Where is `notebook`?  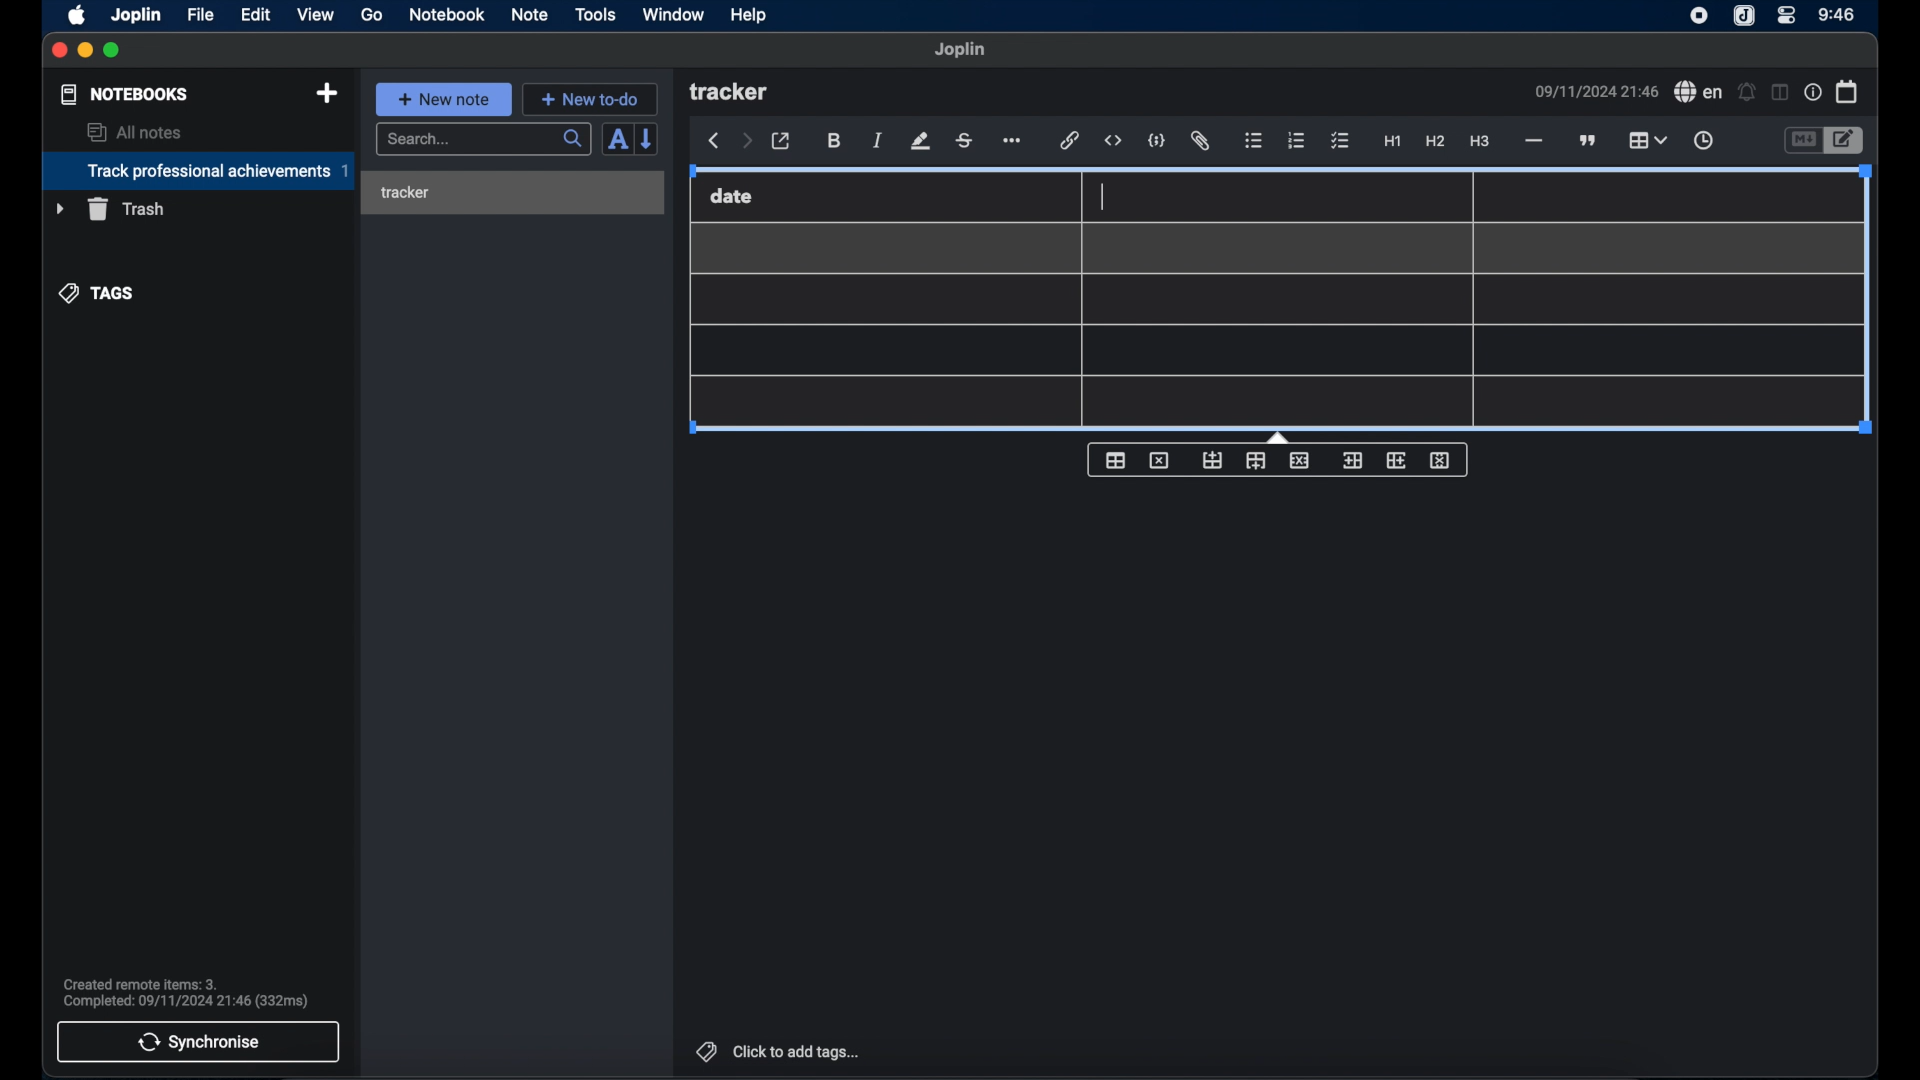 notebook is located at coordinates (447, 15).